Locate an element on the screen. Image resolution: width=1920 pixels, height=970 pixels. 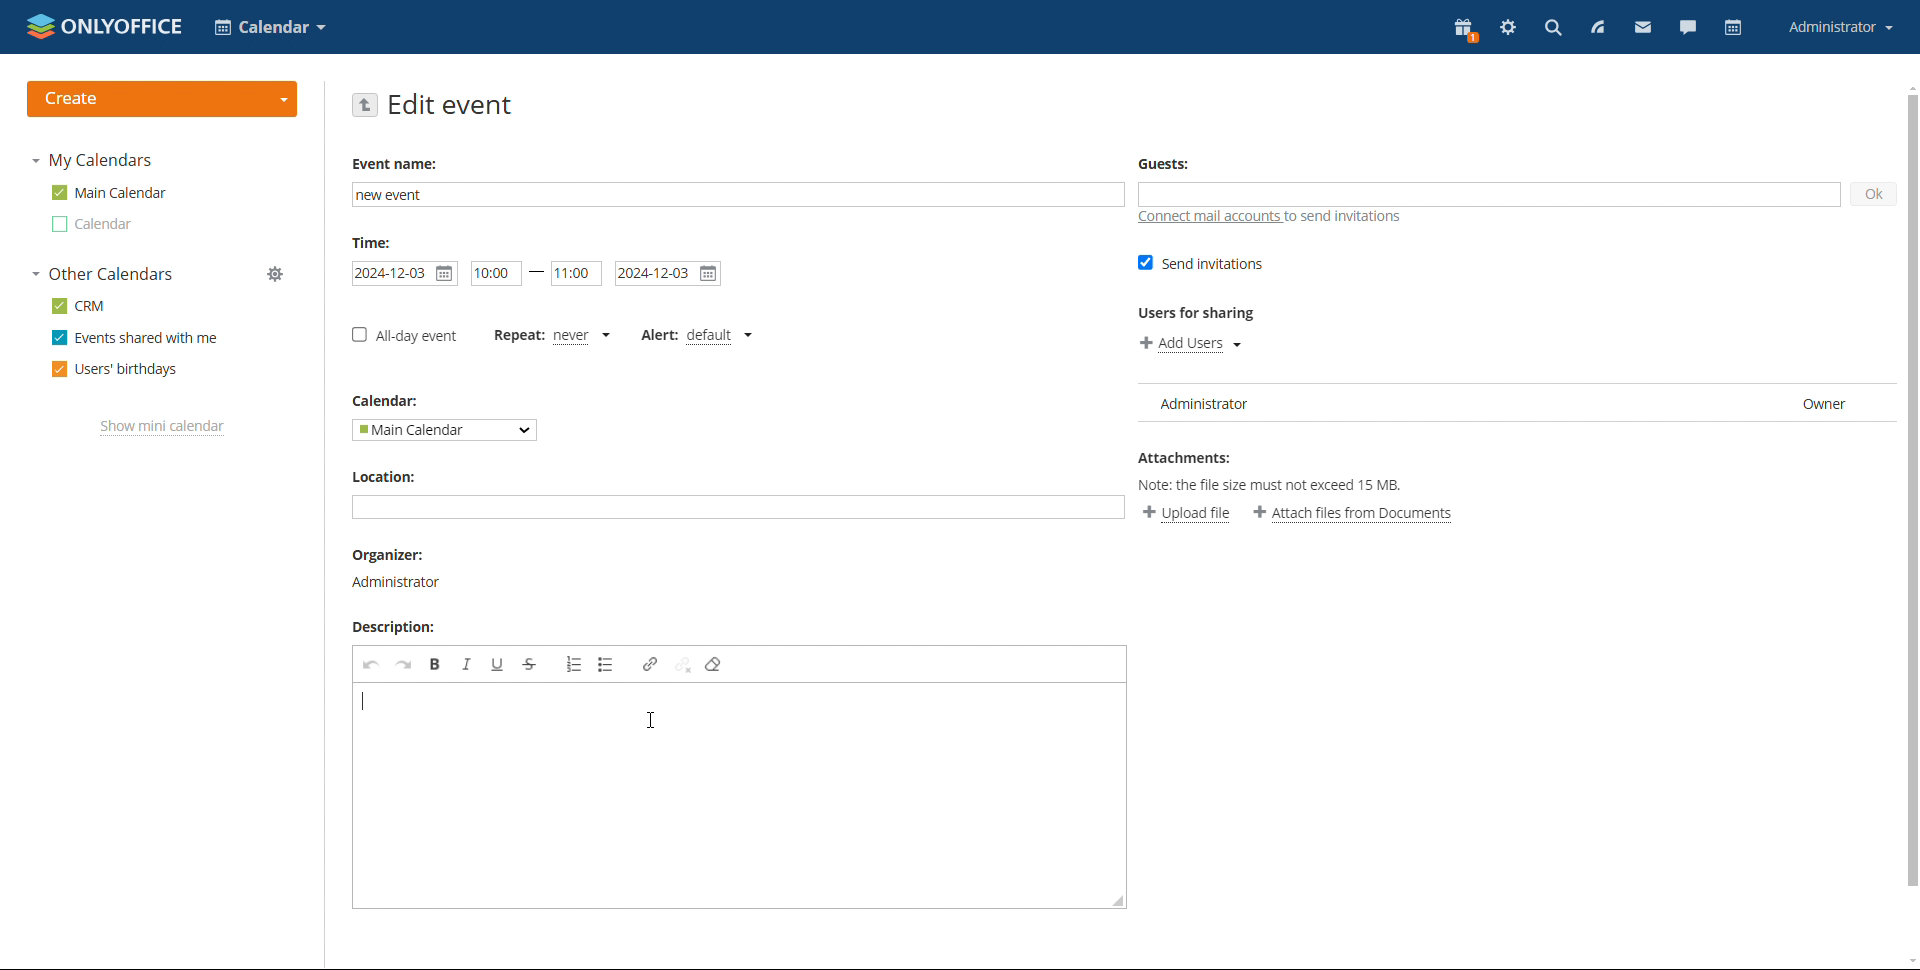
strikethrough is located at coordinates (530, 664).